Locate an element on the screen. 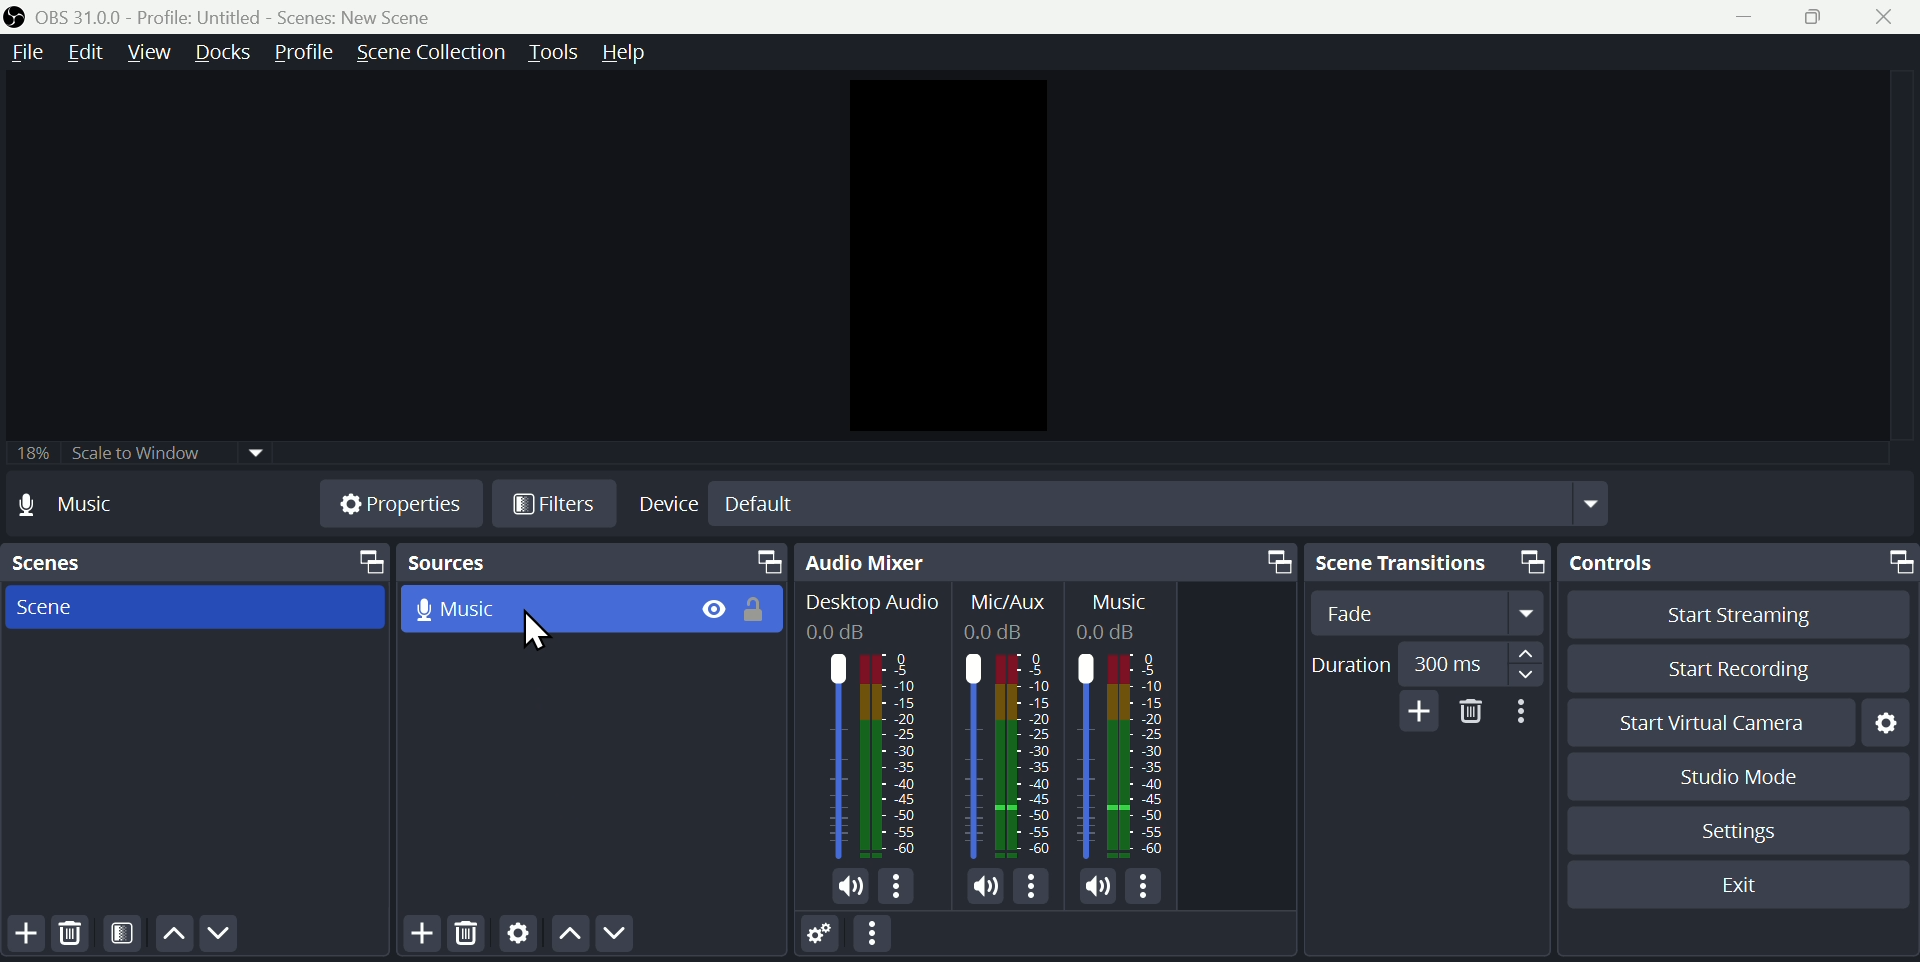 The width and height of the screenshot is (1920, 962).  is located at coordinates (1004, 631).